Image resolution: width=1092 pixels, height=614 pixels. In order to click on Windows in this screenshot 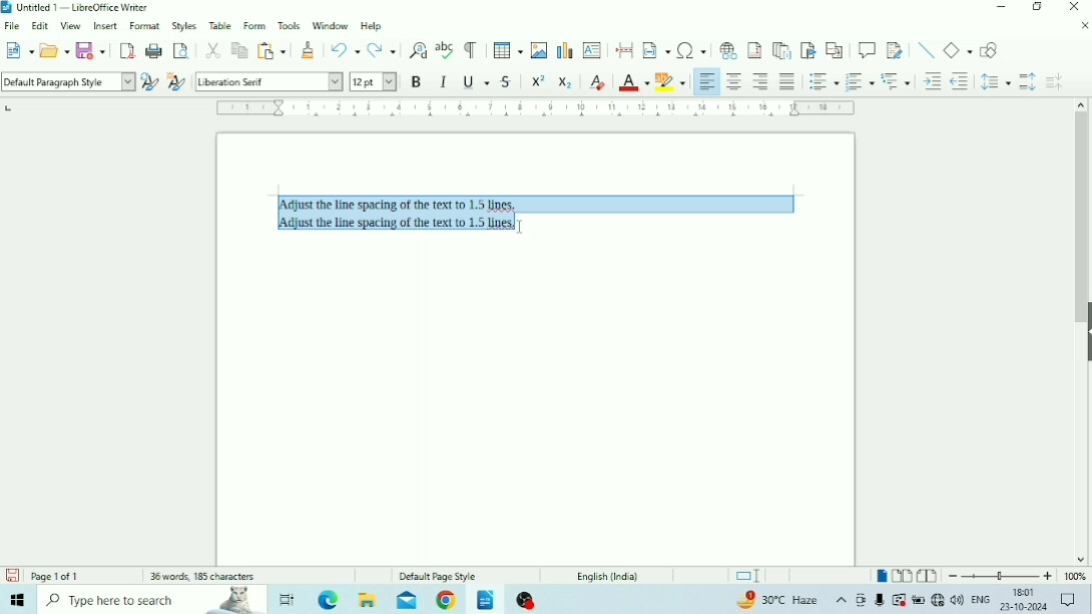, I will do `click(17, 600)`.